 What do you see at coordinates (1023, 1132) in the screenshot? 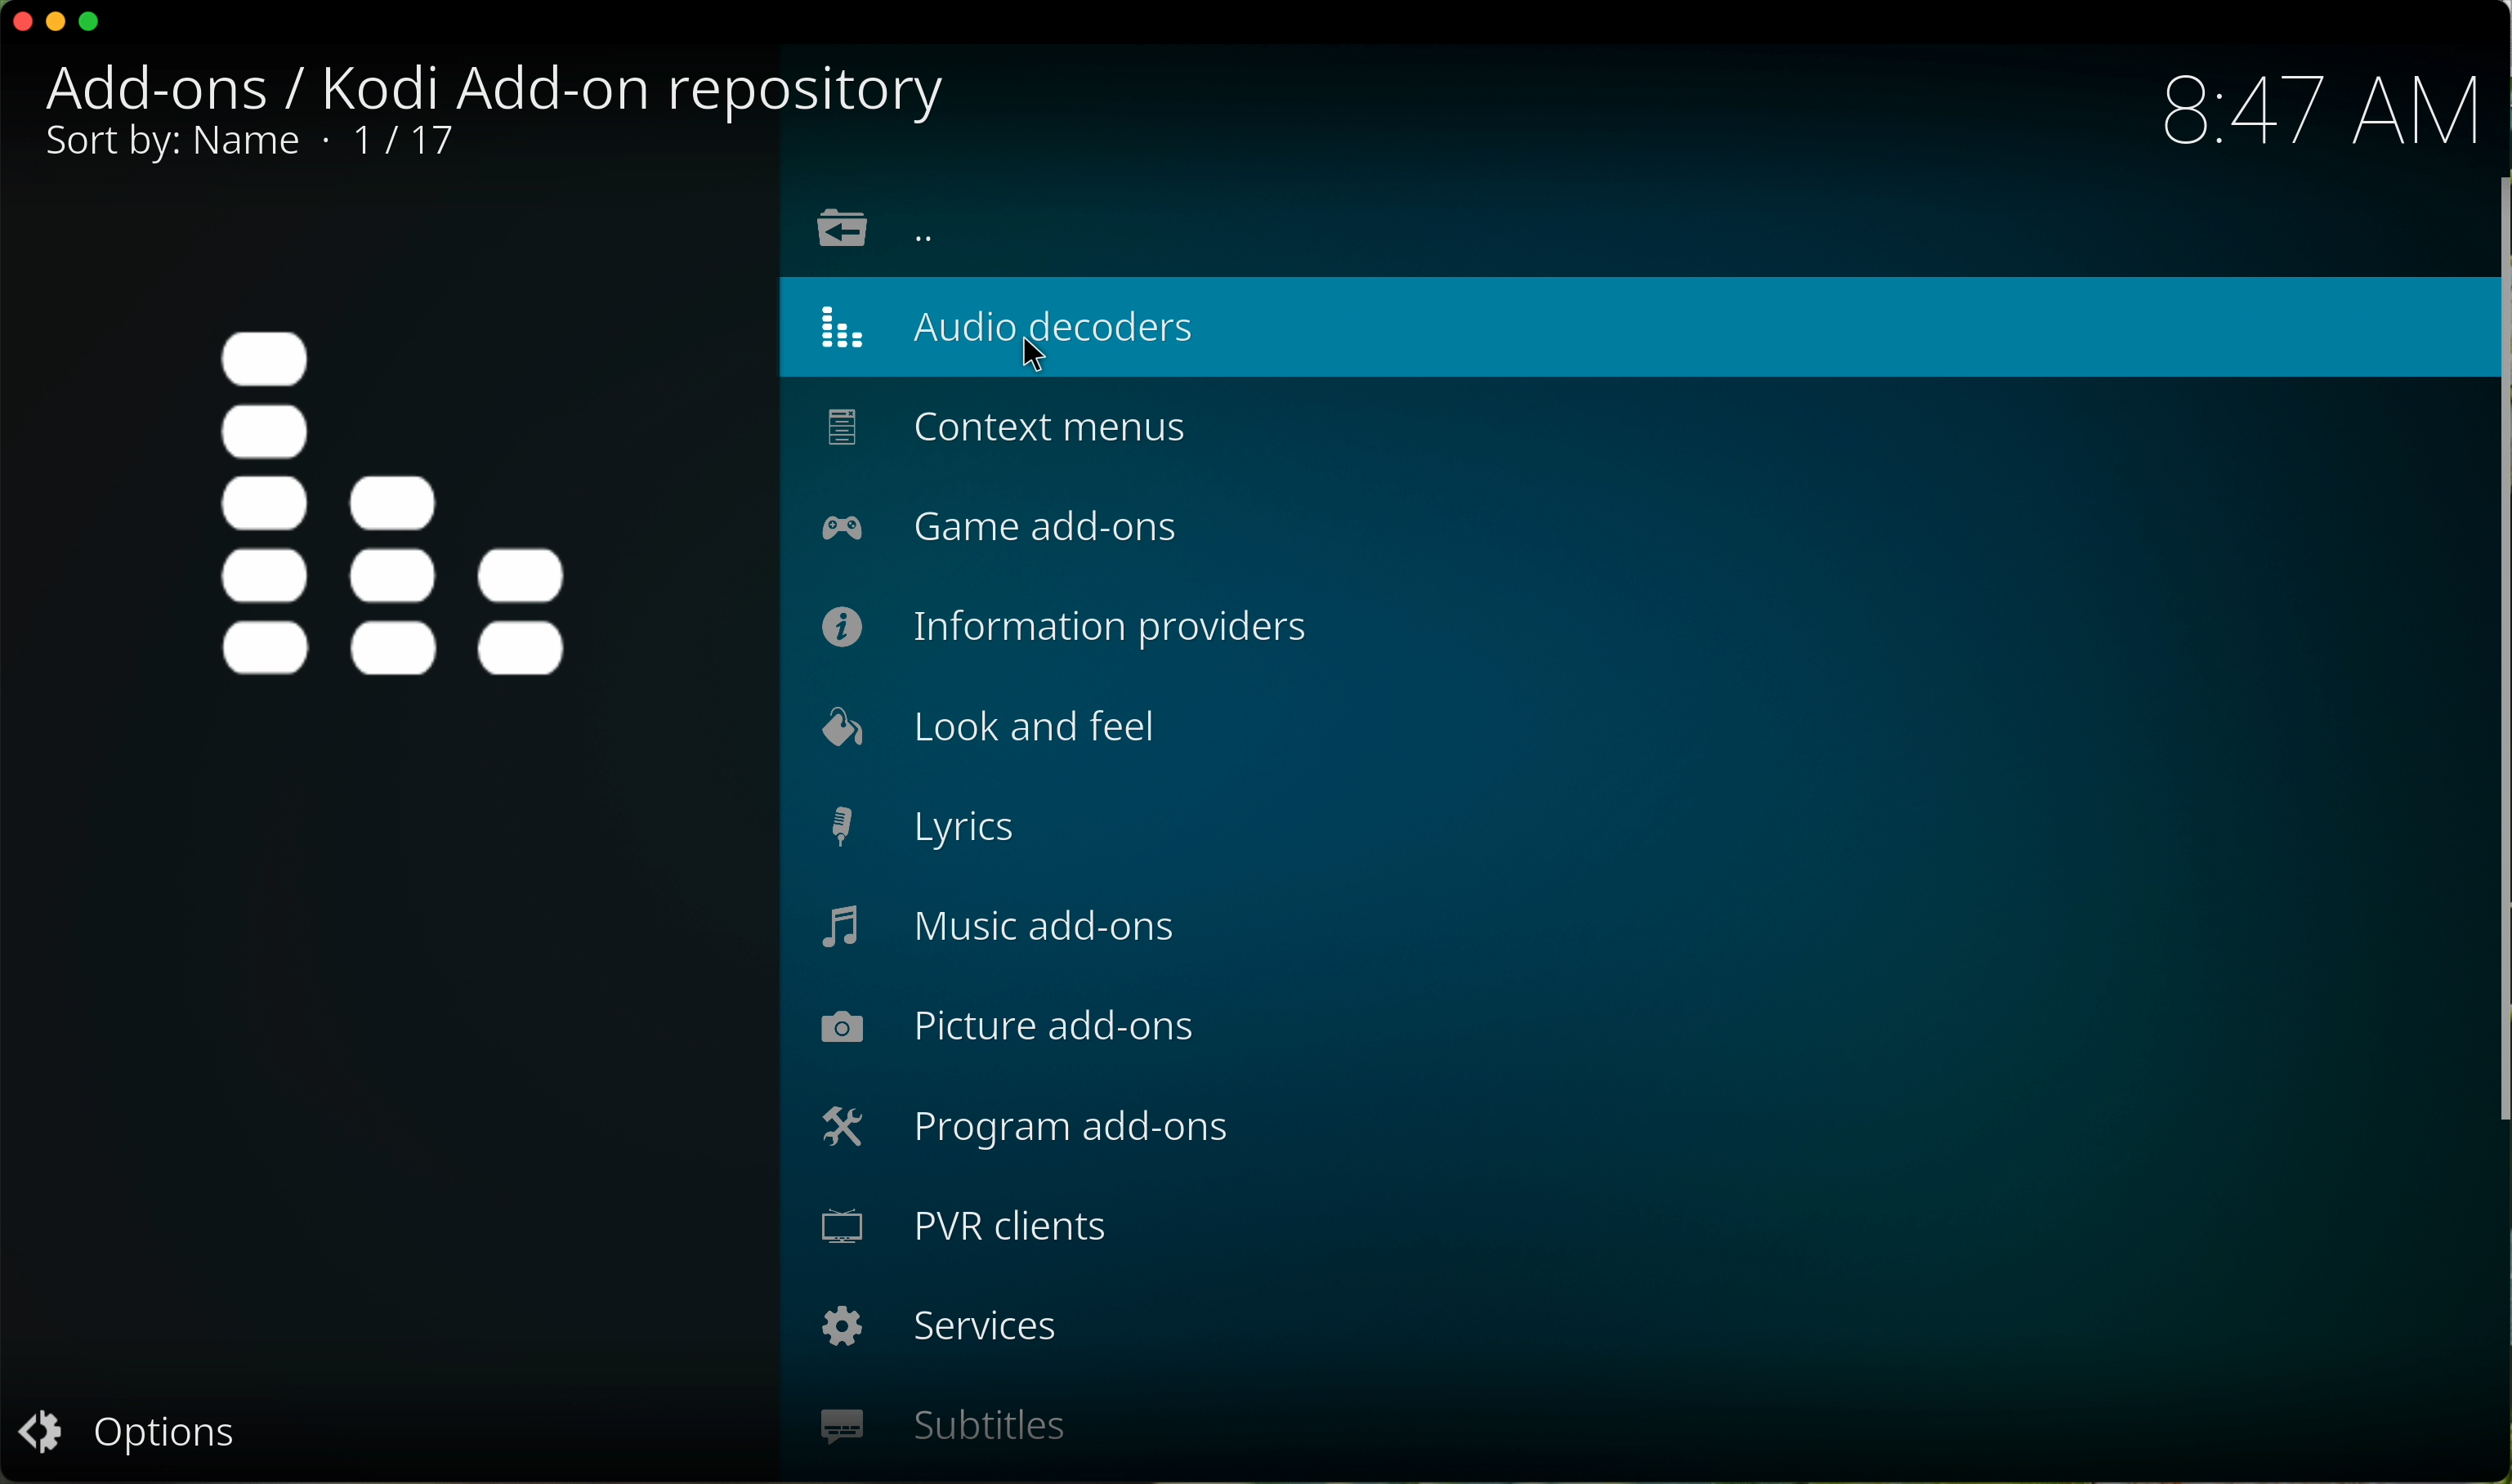
I see `program add-ons` at bounding box center [1023, 1132].